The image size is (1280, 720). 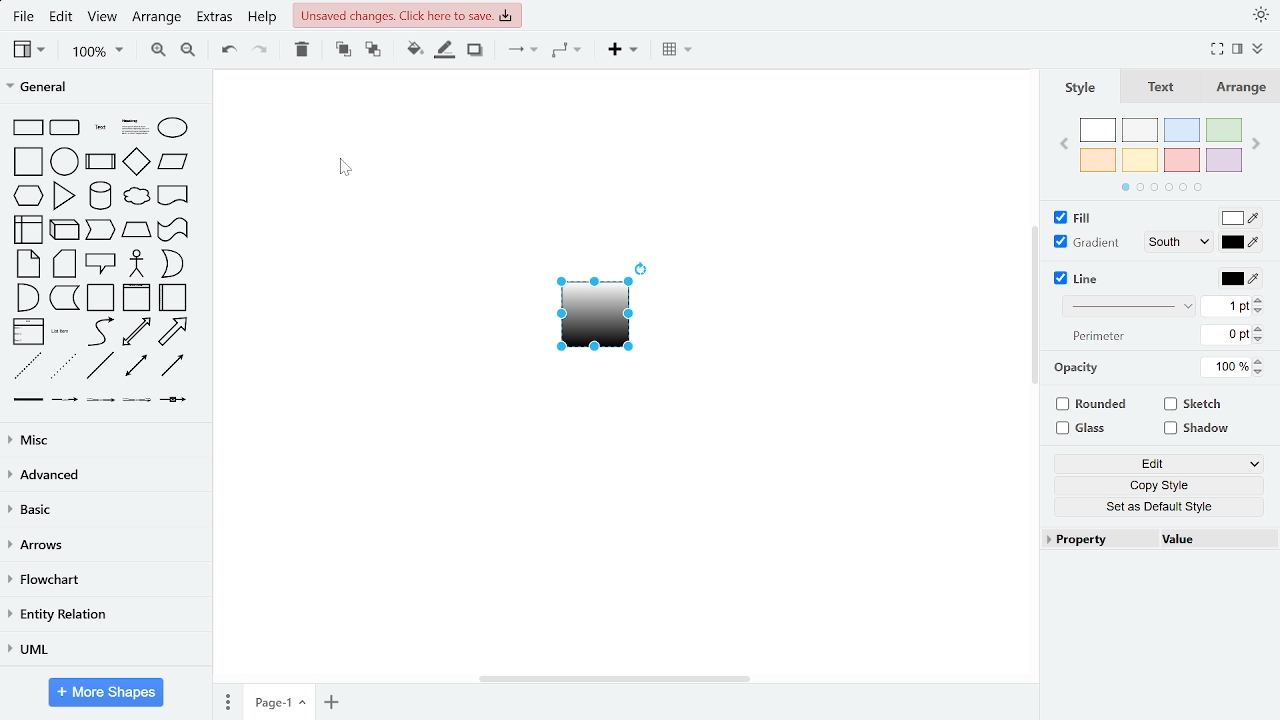 I want to click on current line width, so click(x=1227, y=307).